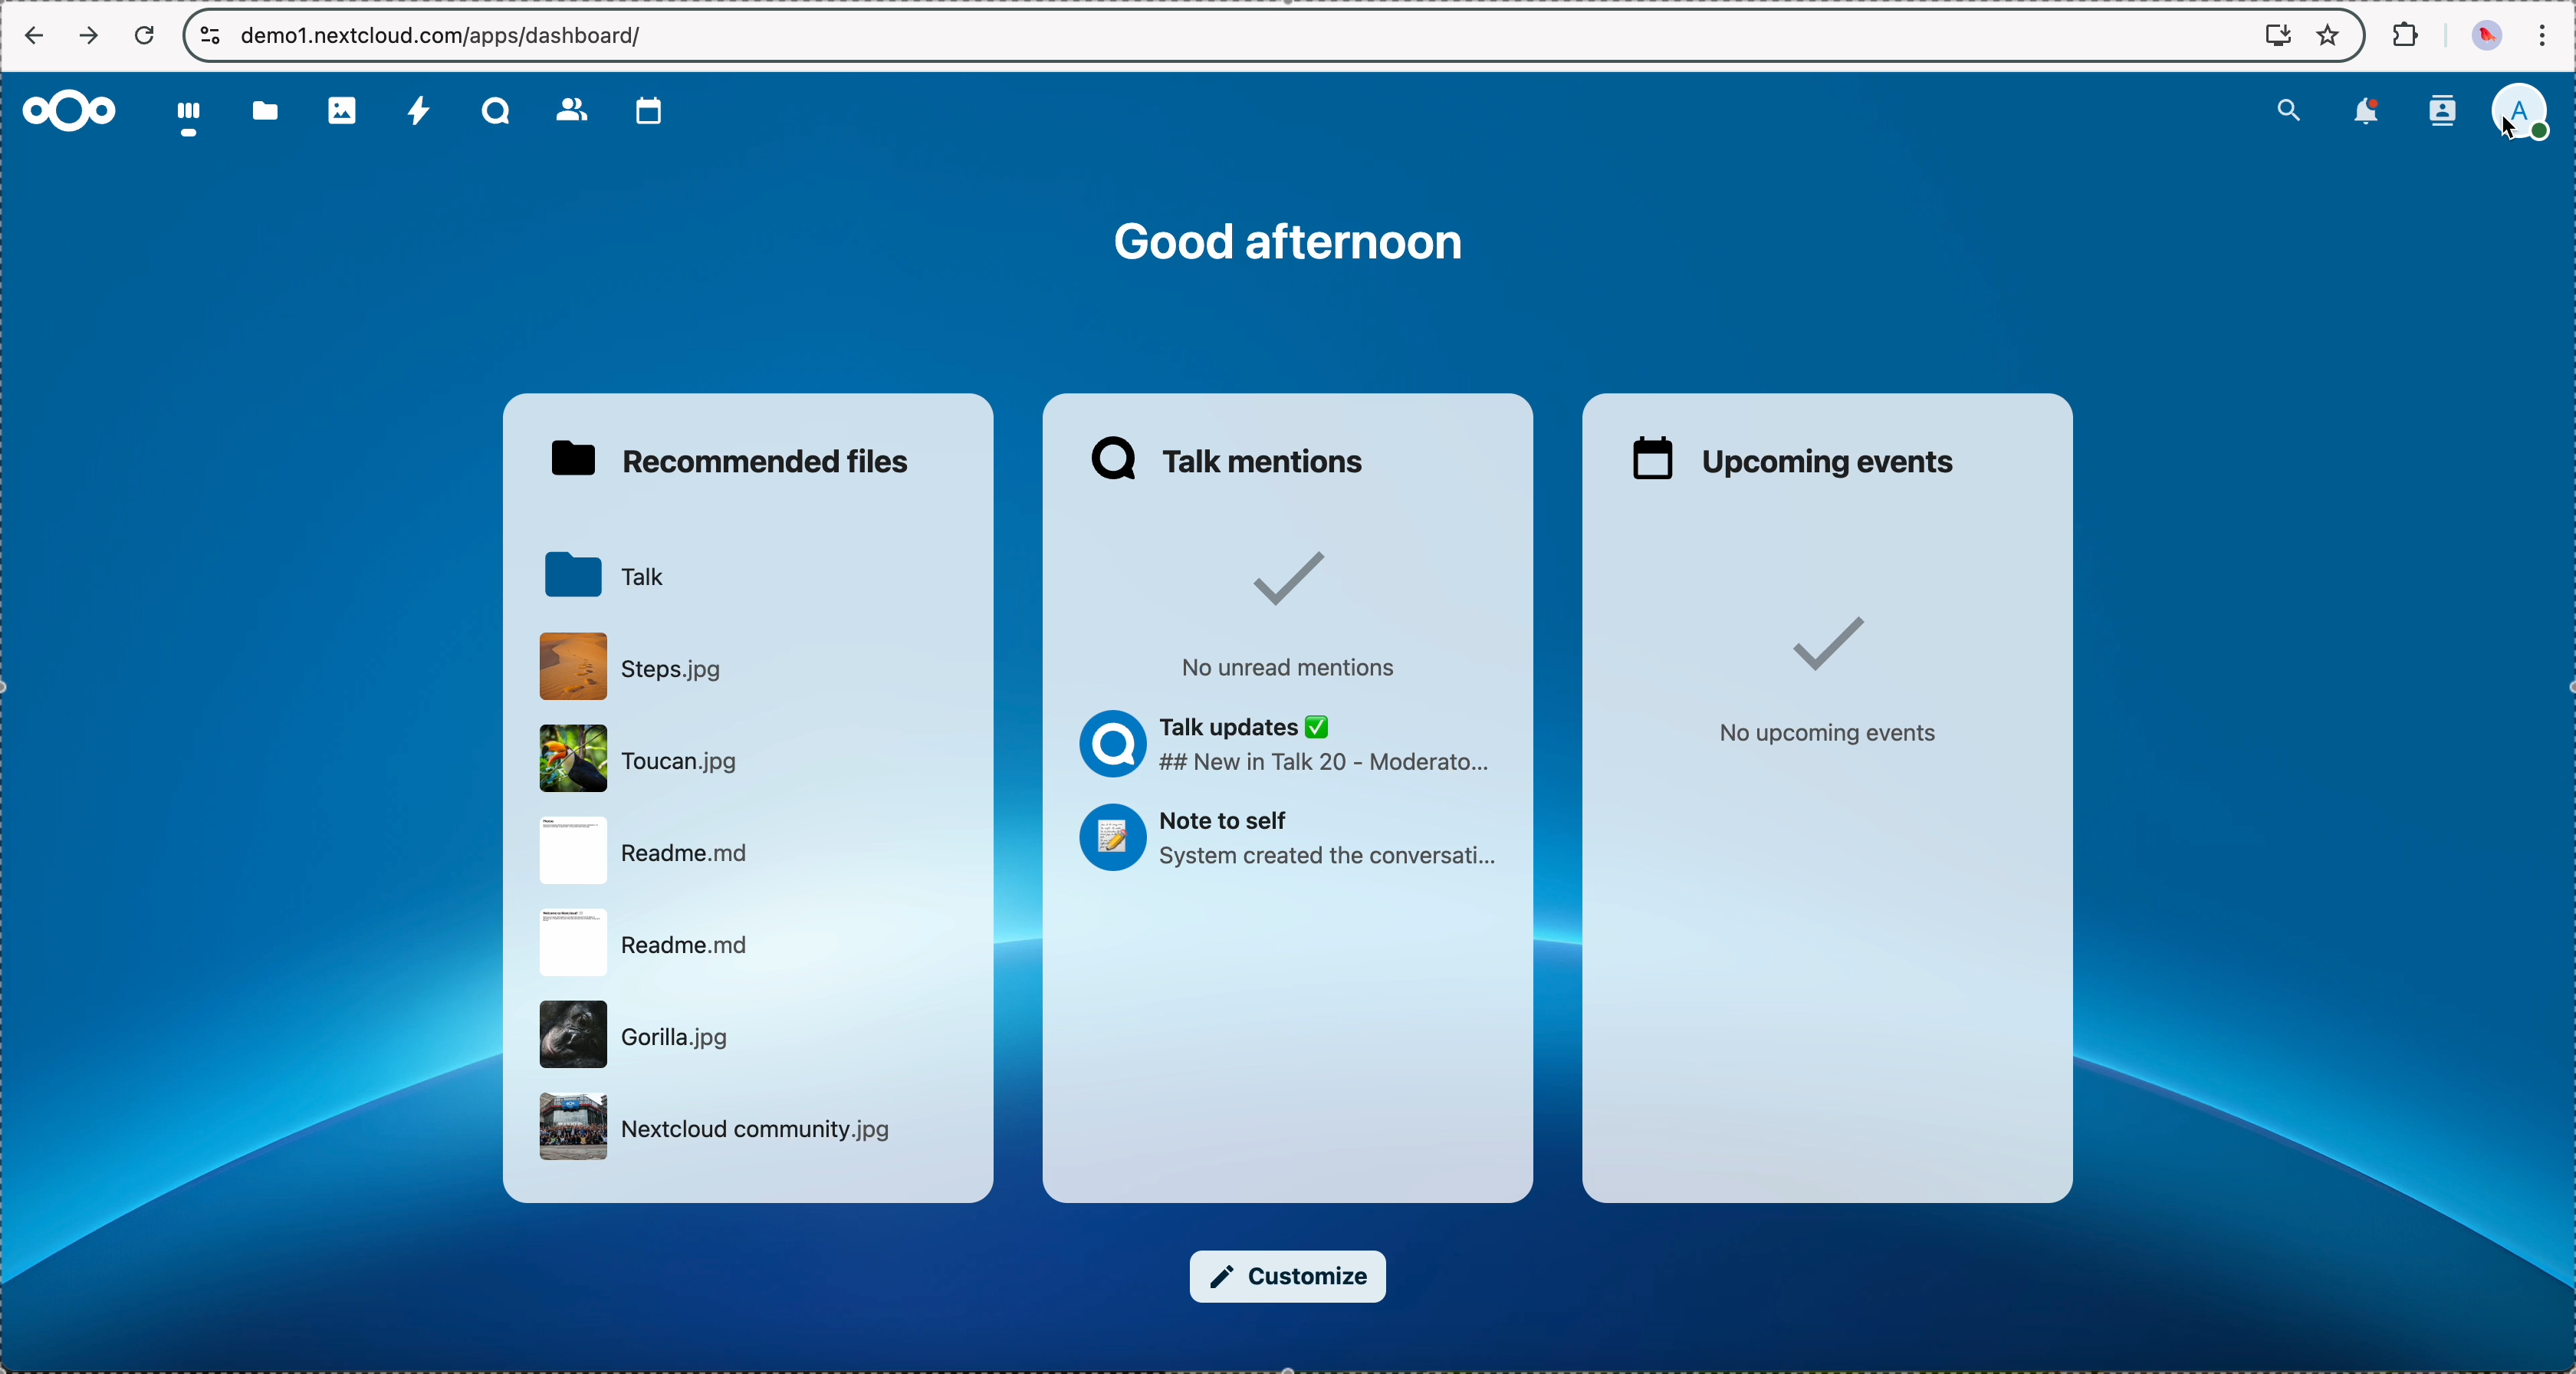 This screenshot has height=1374, width=2576. Describe the element at coordinates (1827, 679) in the screenshot. I see `no upcoming events` at that location.